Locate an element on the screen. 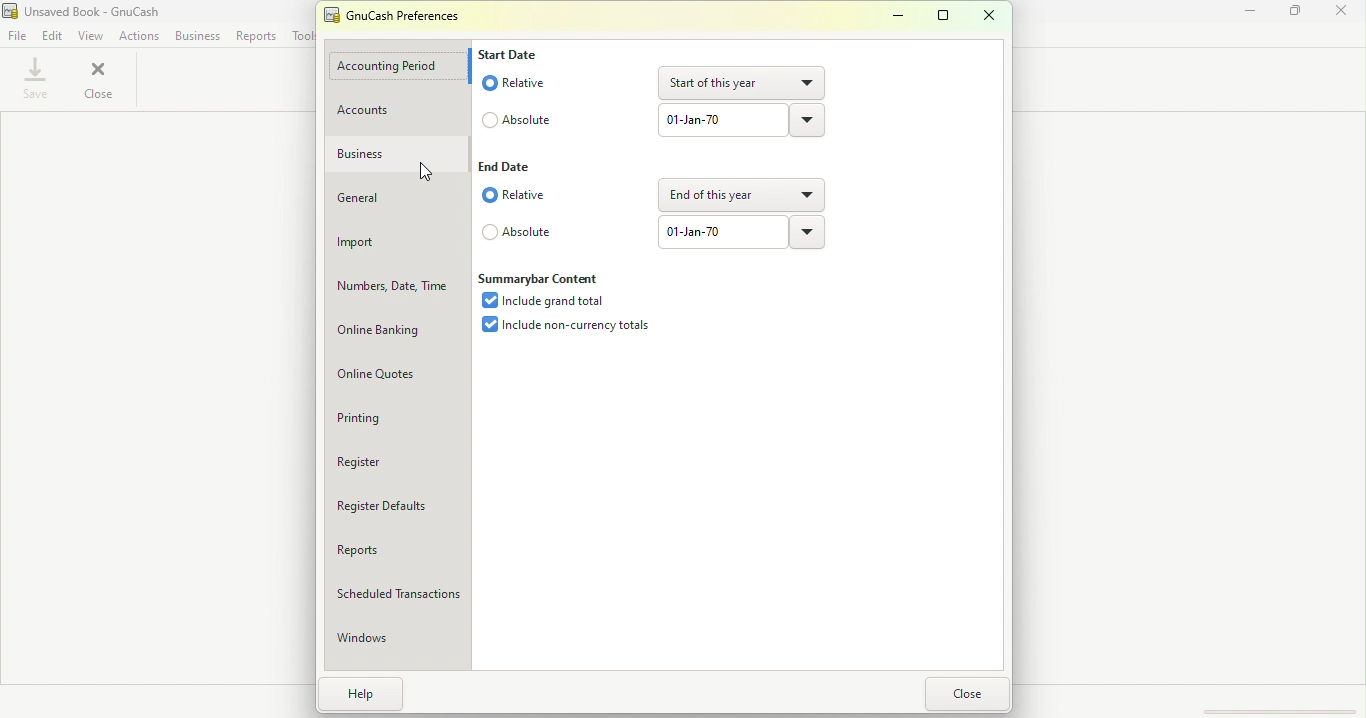  View is located at coordinates (92, 36).